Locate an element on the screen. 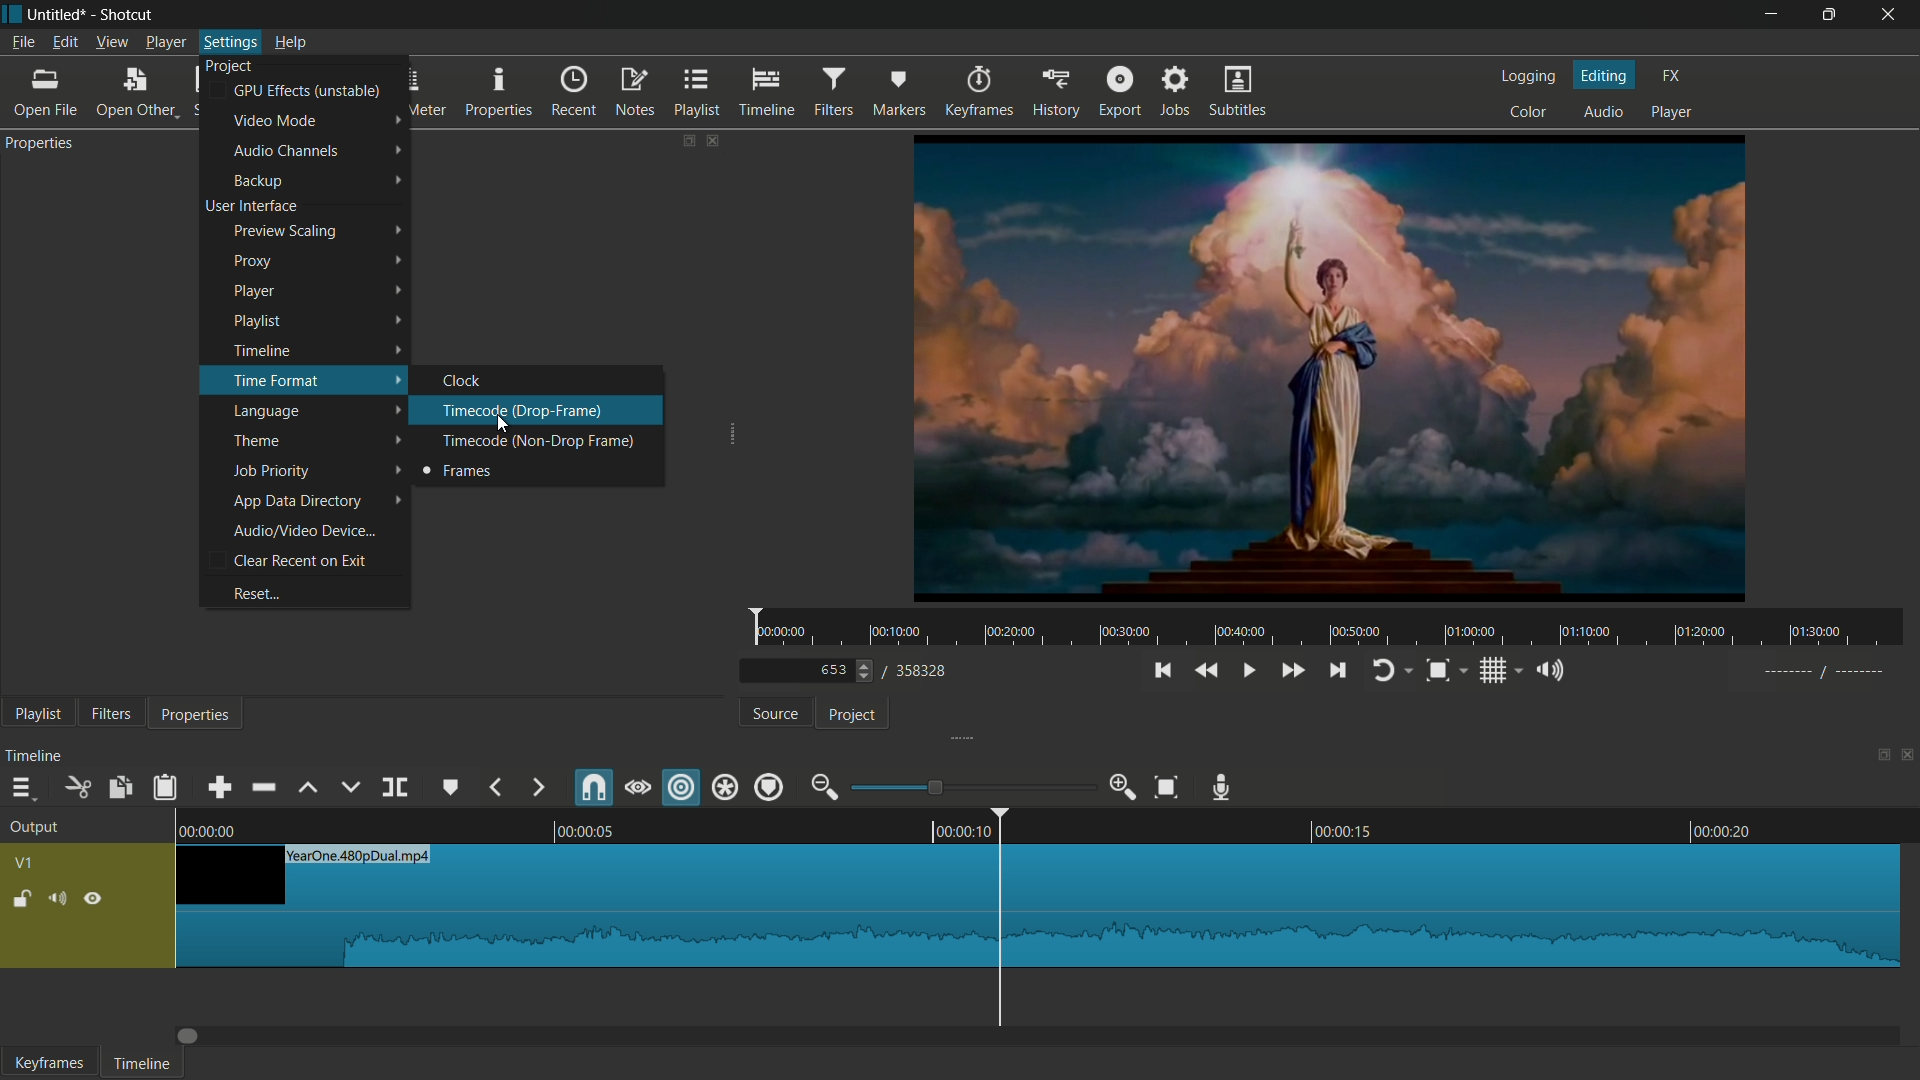 This screenshot has width=1920, height=1080. record audio is located at coordinates (1223, 788).